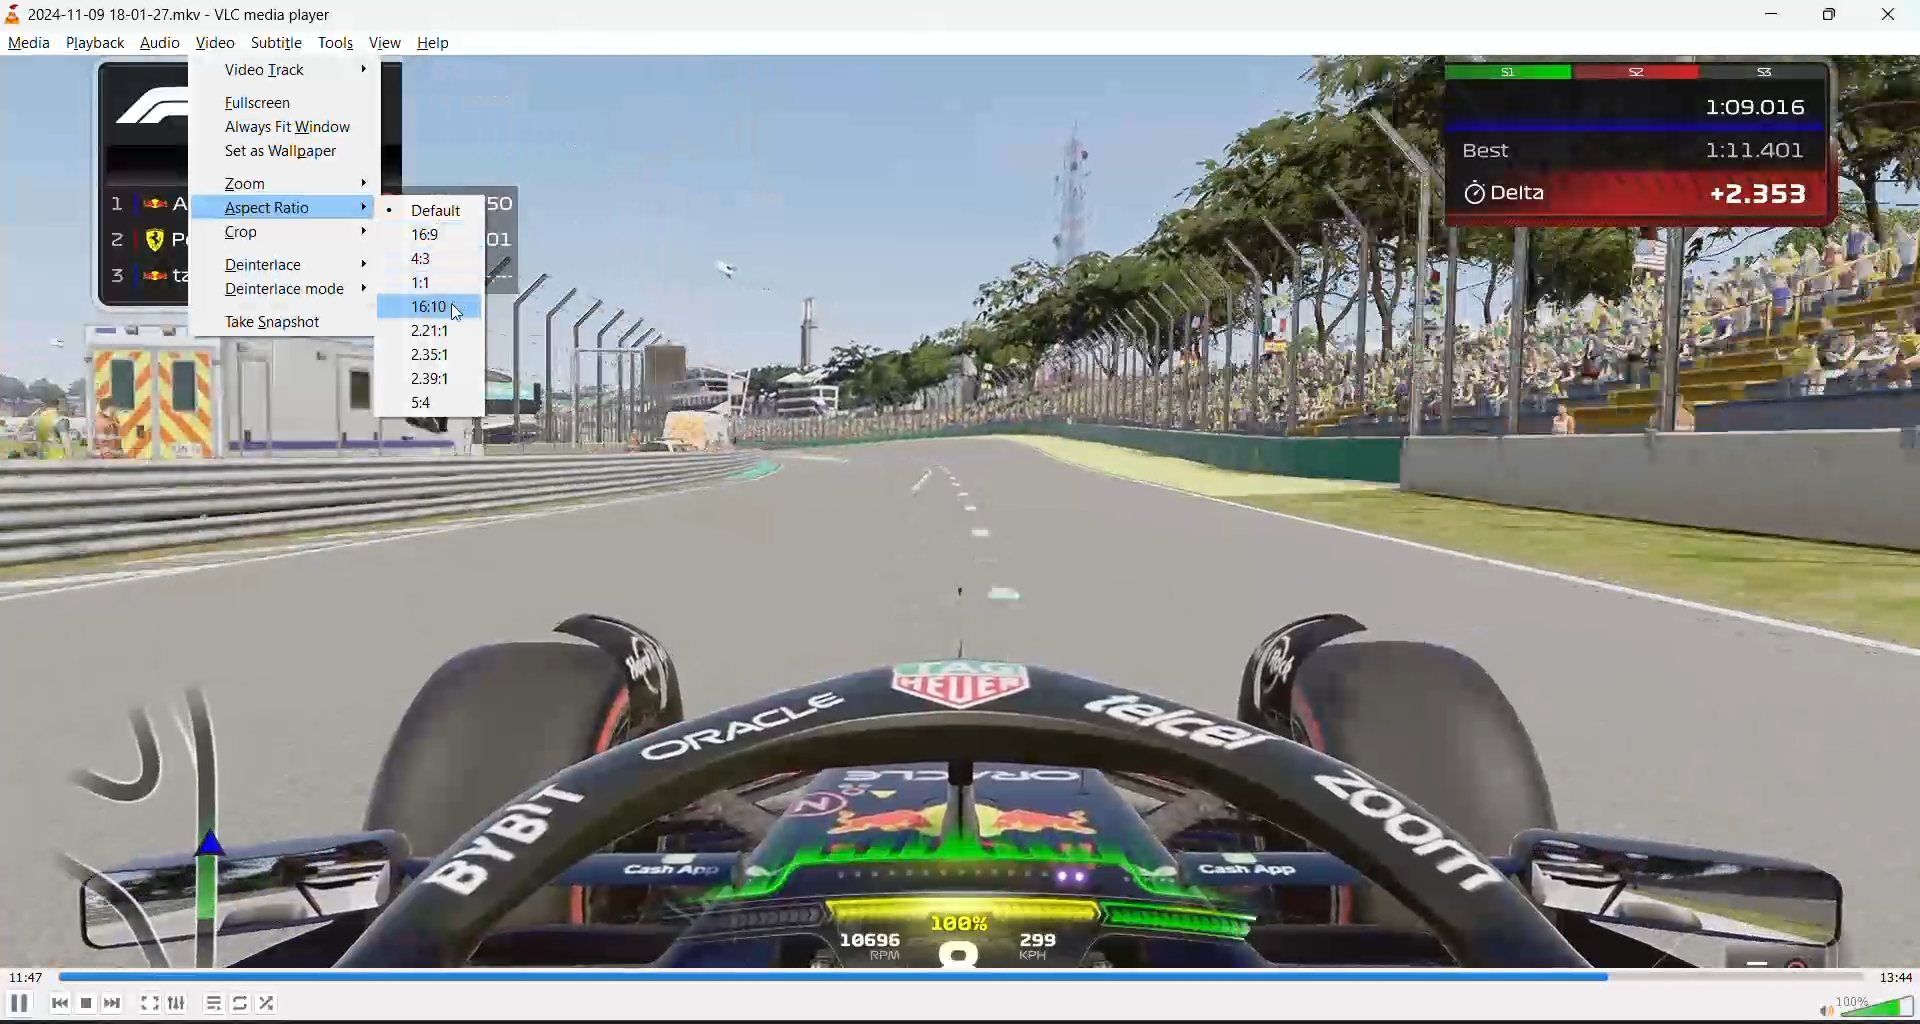 The image size is (1920, 1024). Describe the element at coordinates (1896, 977) in the screenshot. I see `total track time` at that location.